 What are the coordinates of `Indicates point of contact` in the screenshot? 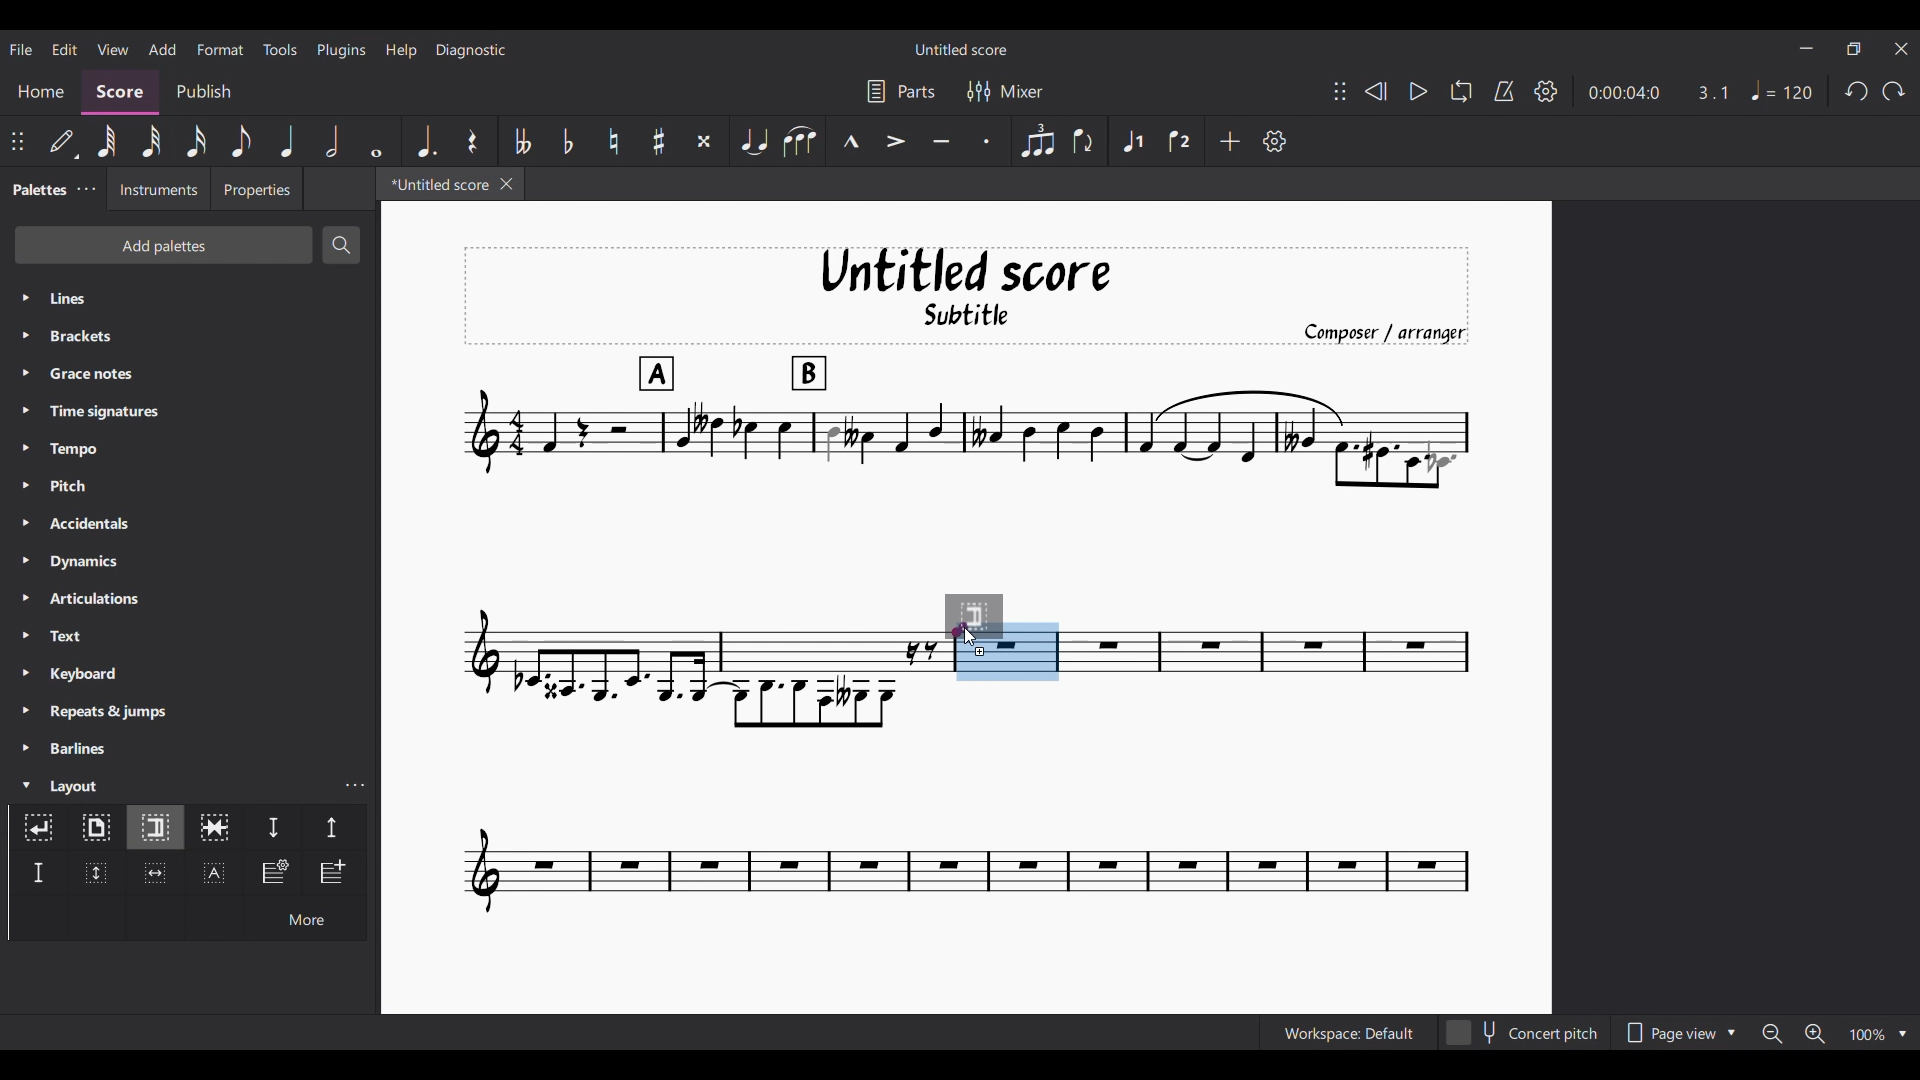 It's located at (960, 629).